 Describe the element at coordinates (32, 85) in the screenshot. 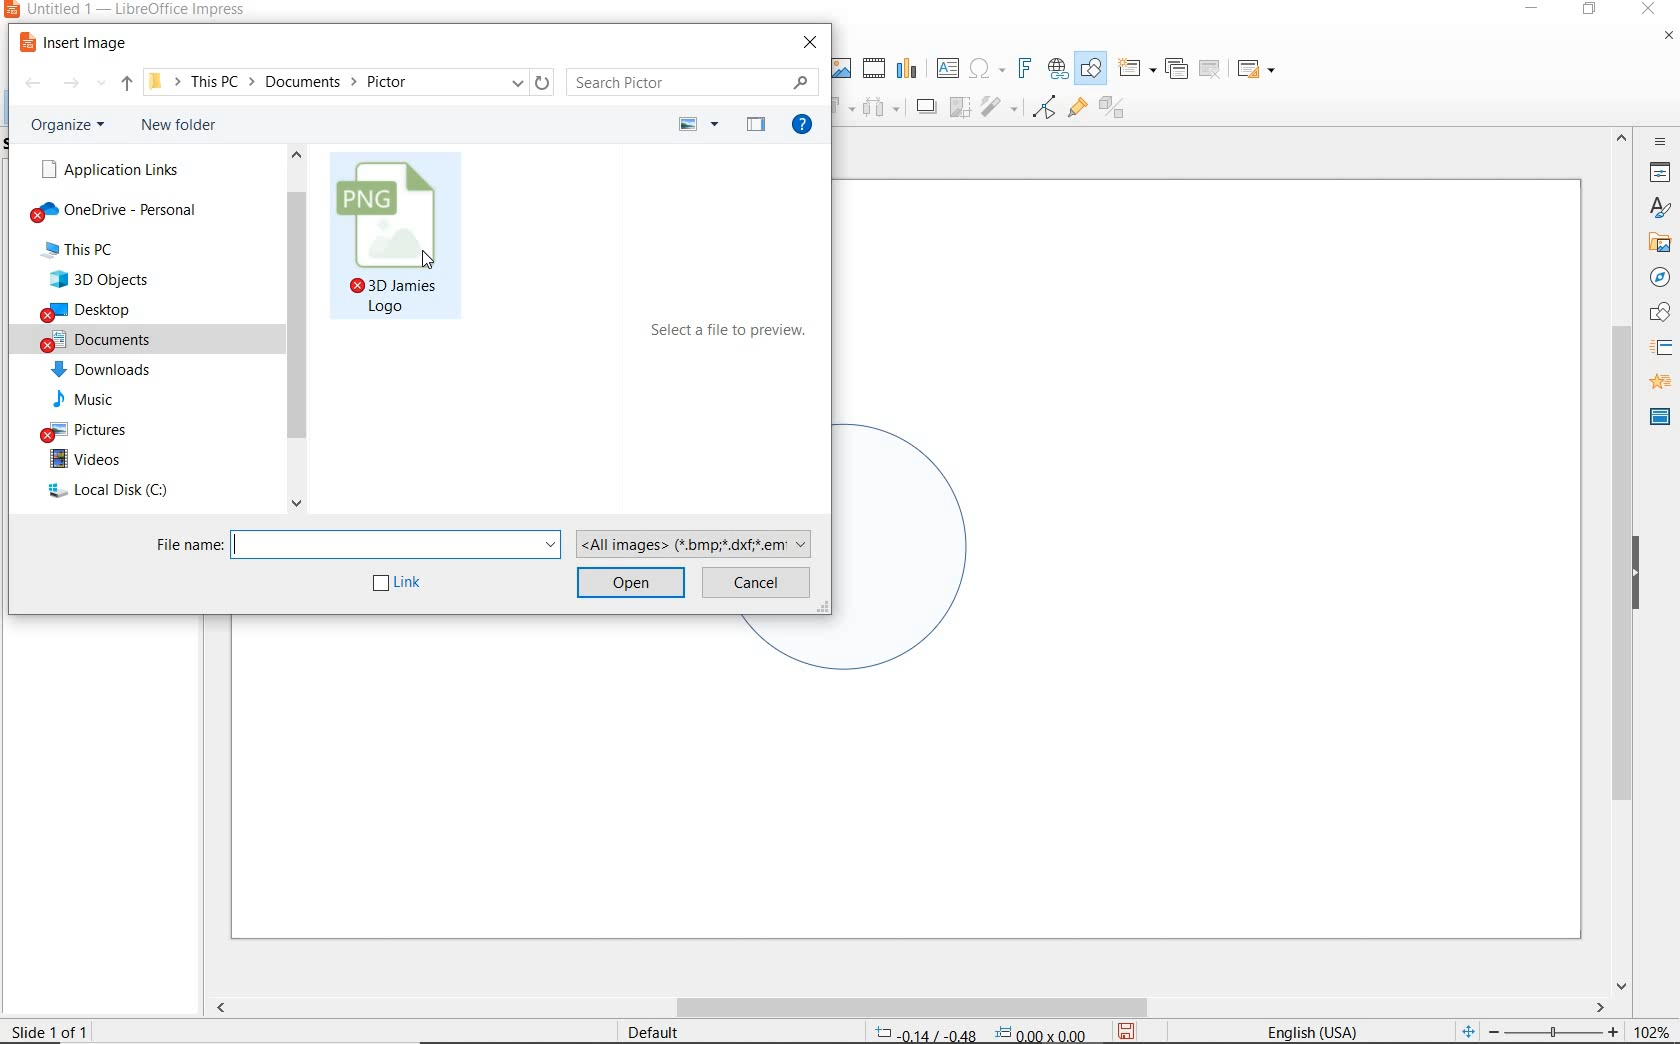

I see `back` at that location.